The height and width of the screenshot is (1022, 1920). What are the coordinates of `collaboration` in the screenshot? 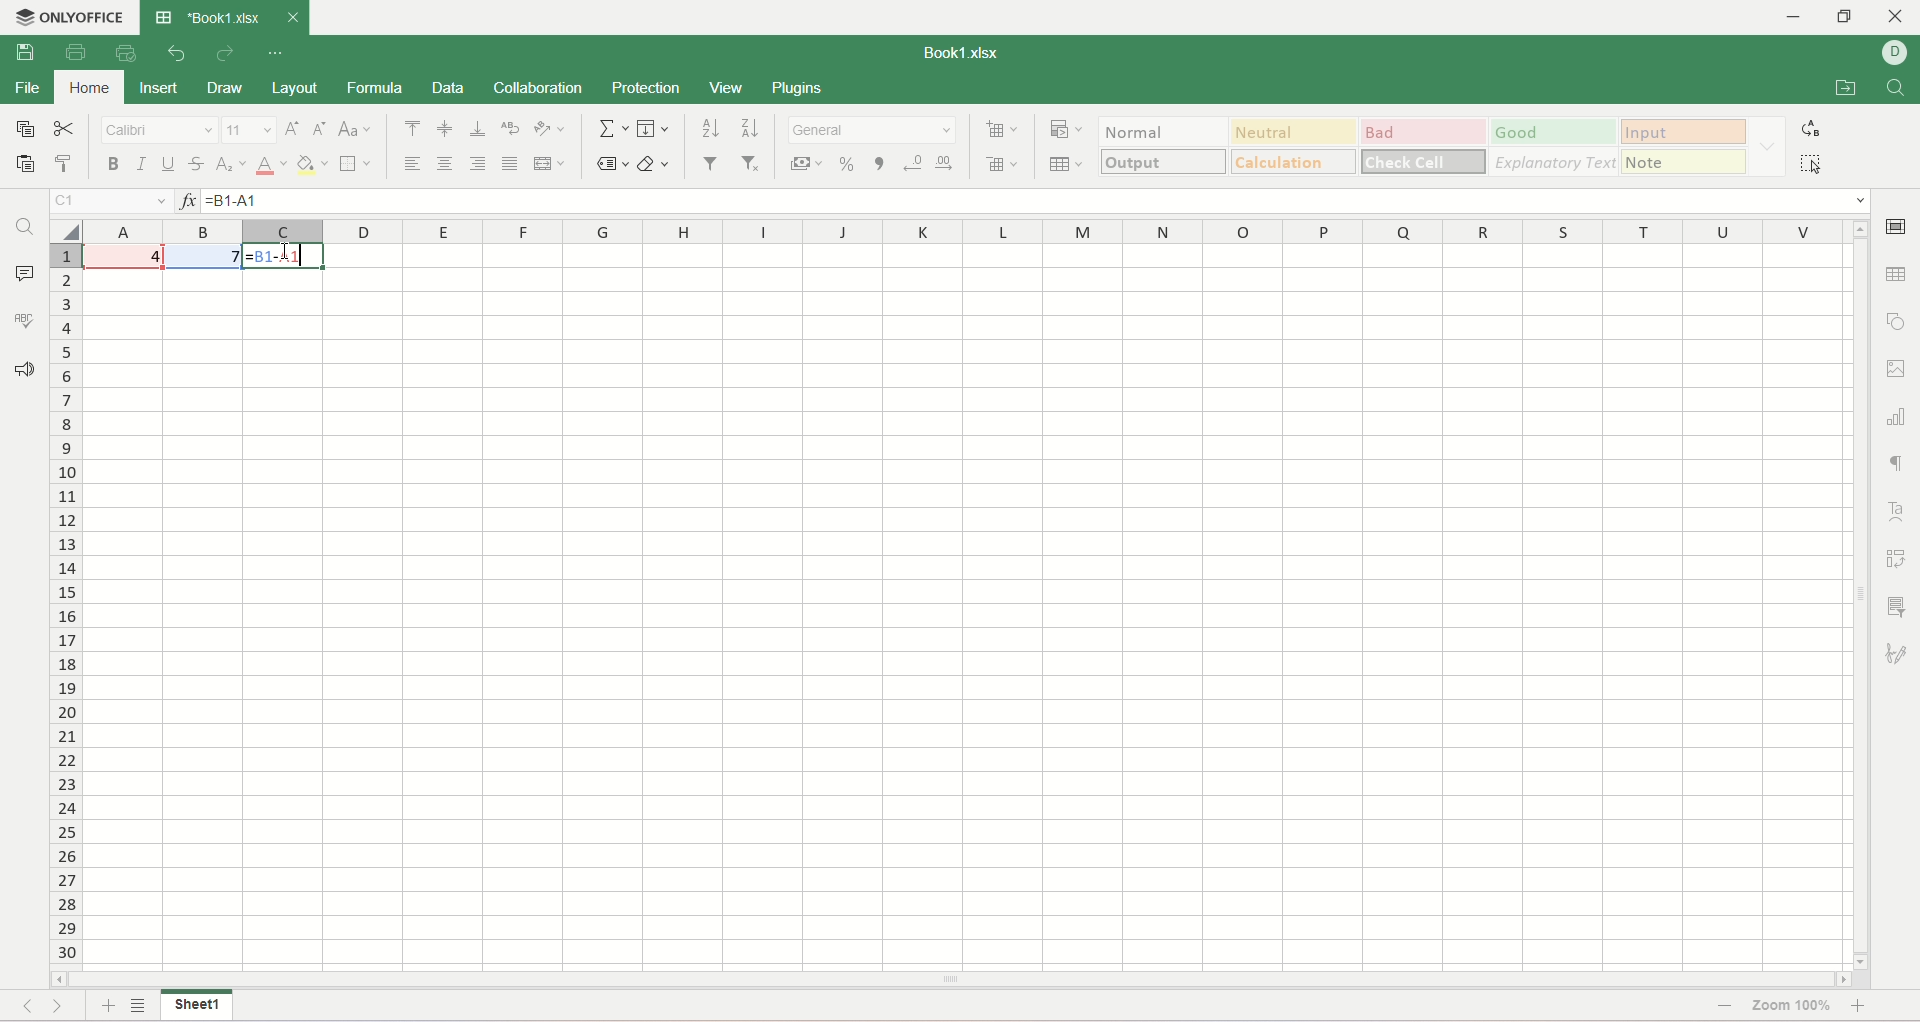 It's located at (540, 87).